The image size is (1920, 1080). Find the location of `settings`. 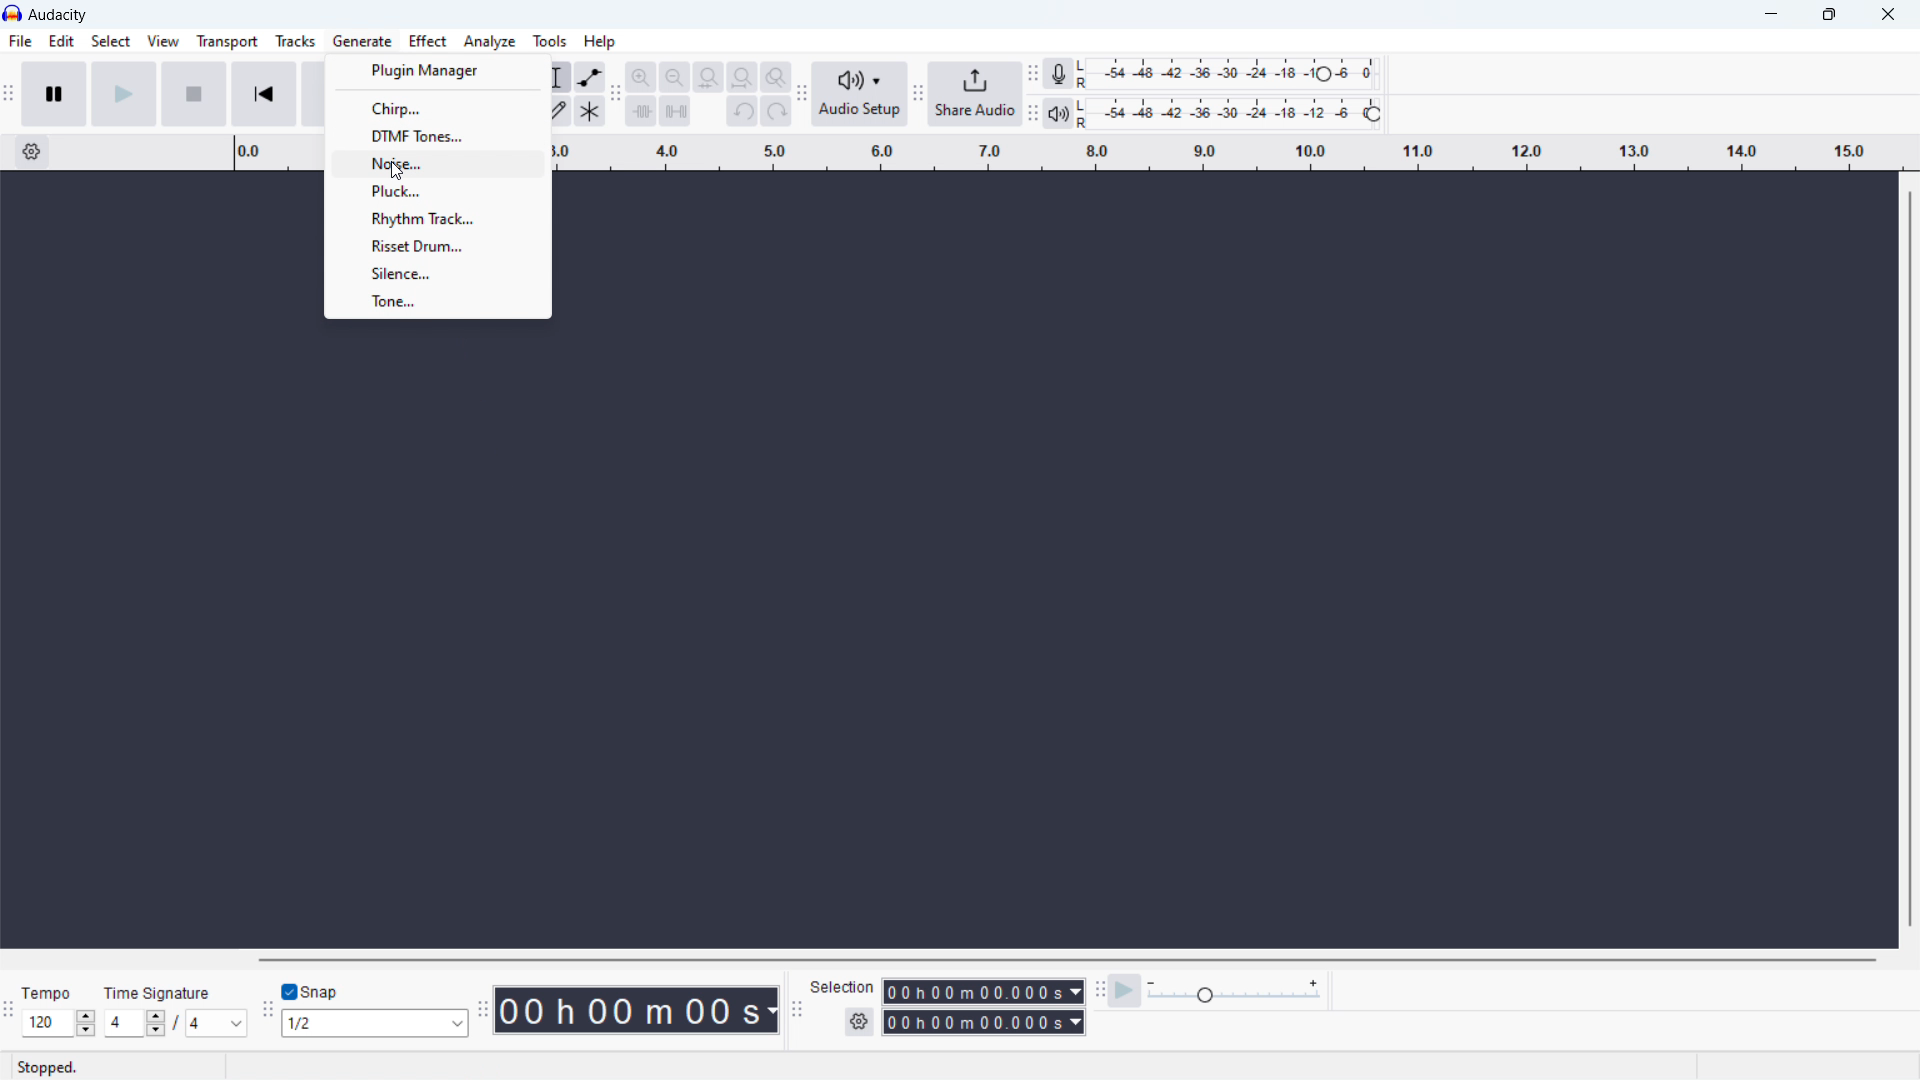

settings is located at coordinates (25, 153).